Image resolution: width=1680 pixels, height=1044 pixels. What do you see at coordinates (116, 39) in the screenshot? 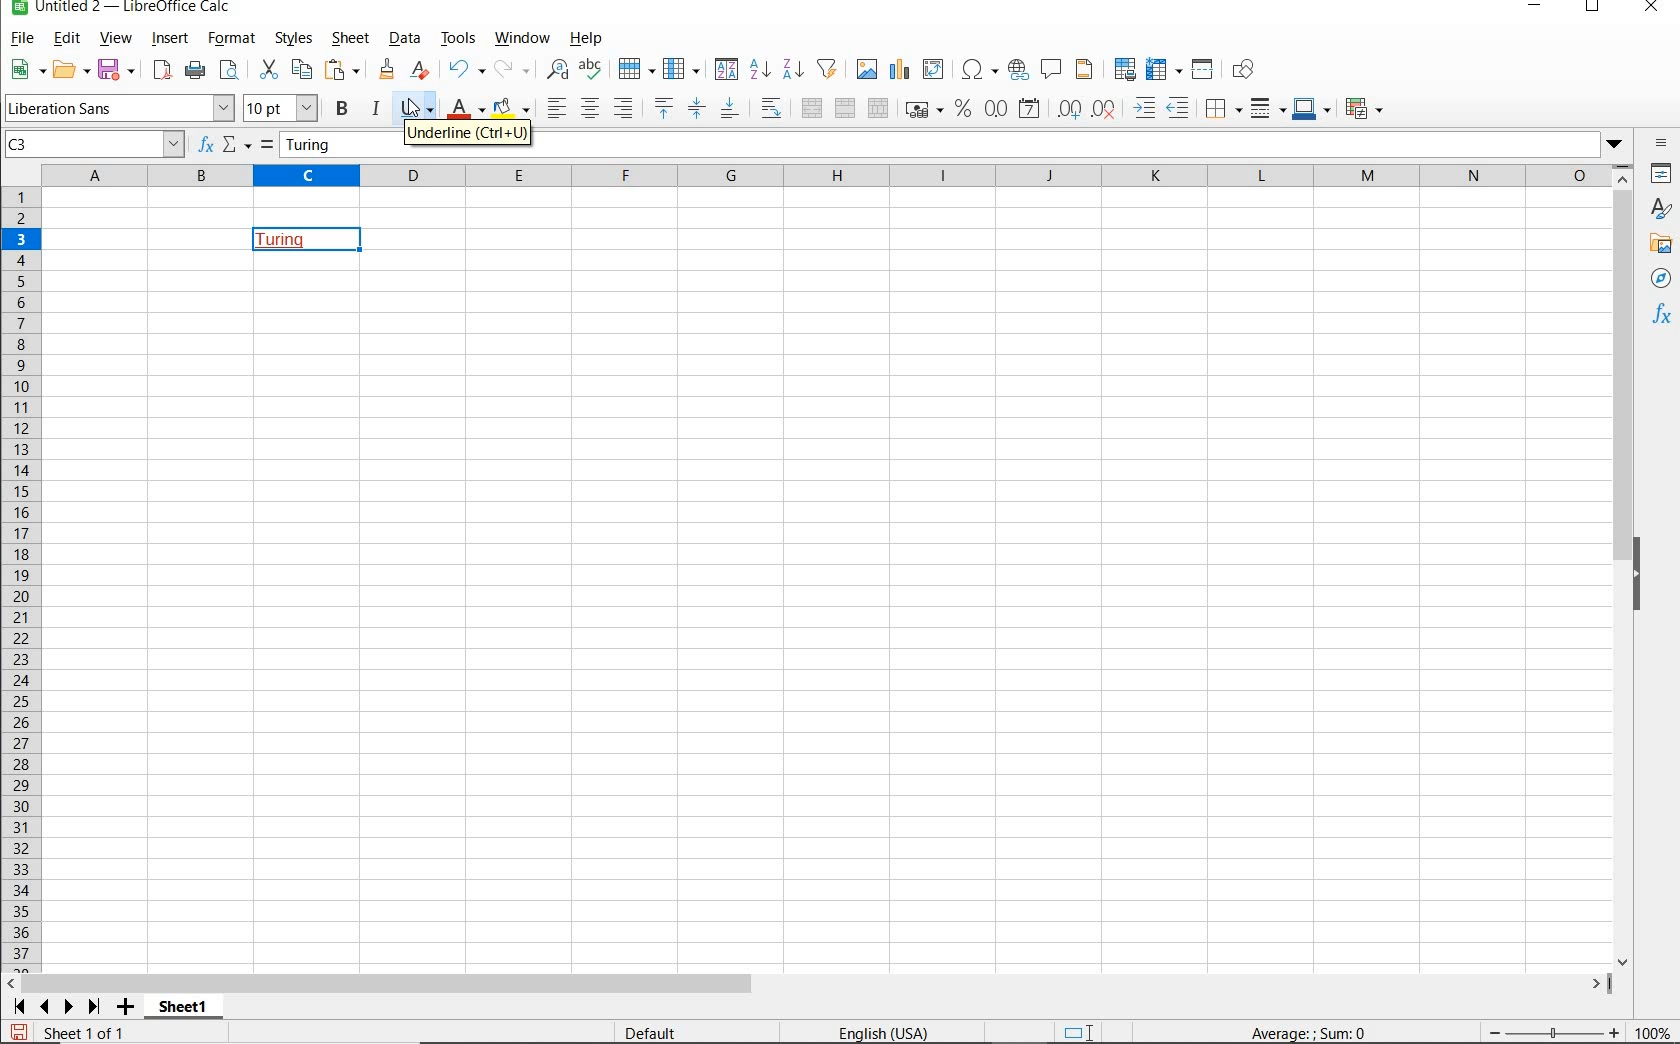
I see `VIEW` at bounding box center [116, 39].